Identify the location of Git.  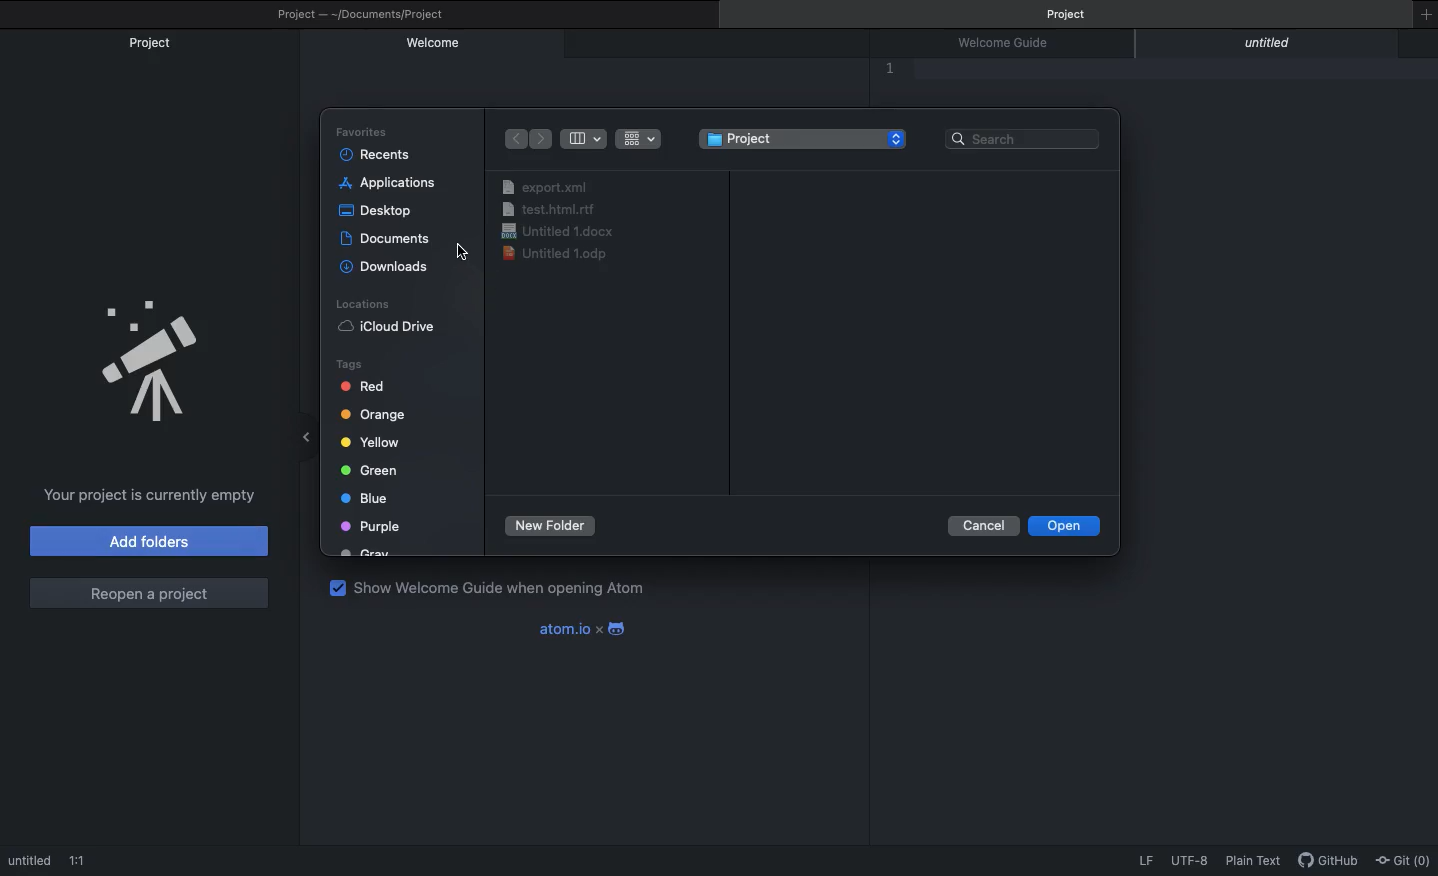
(1406, 859).